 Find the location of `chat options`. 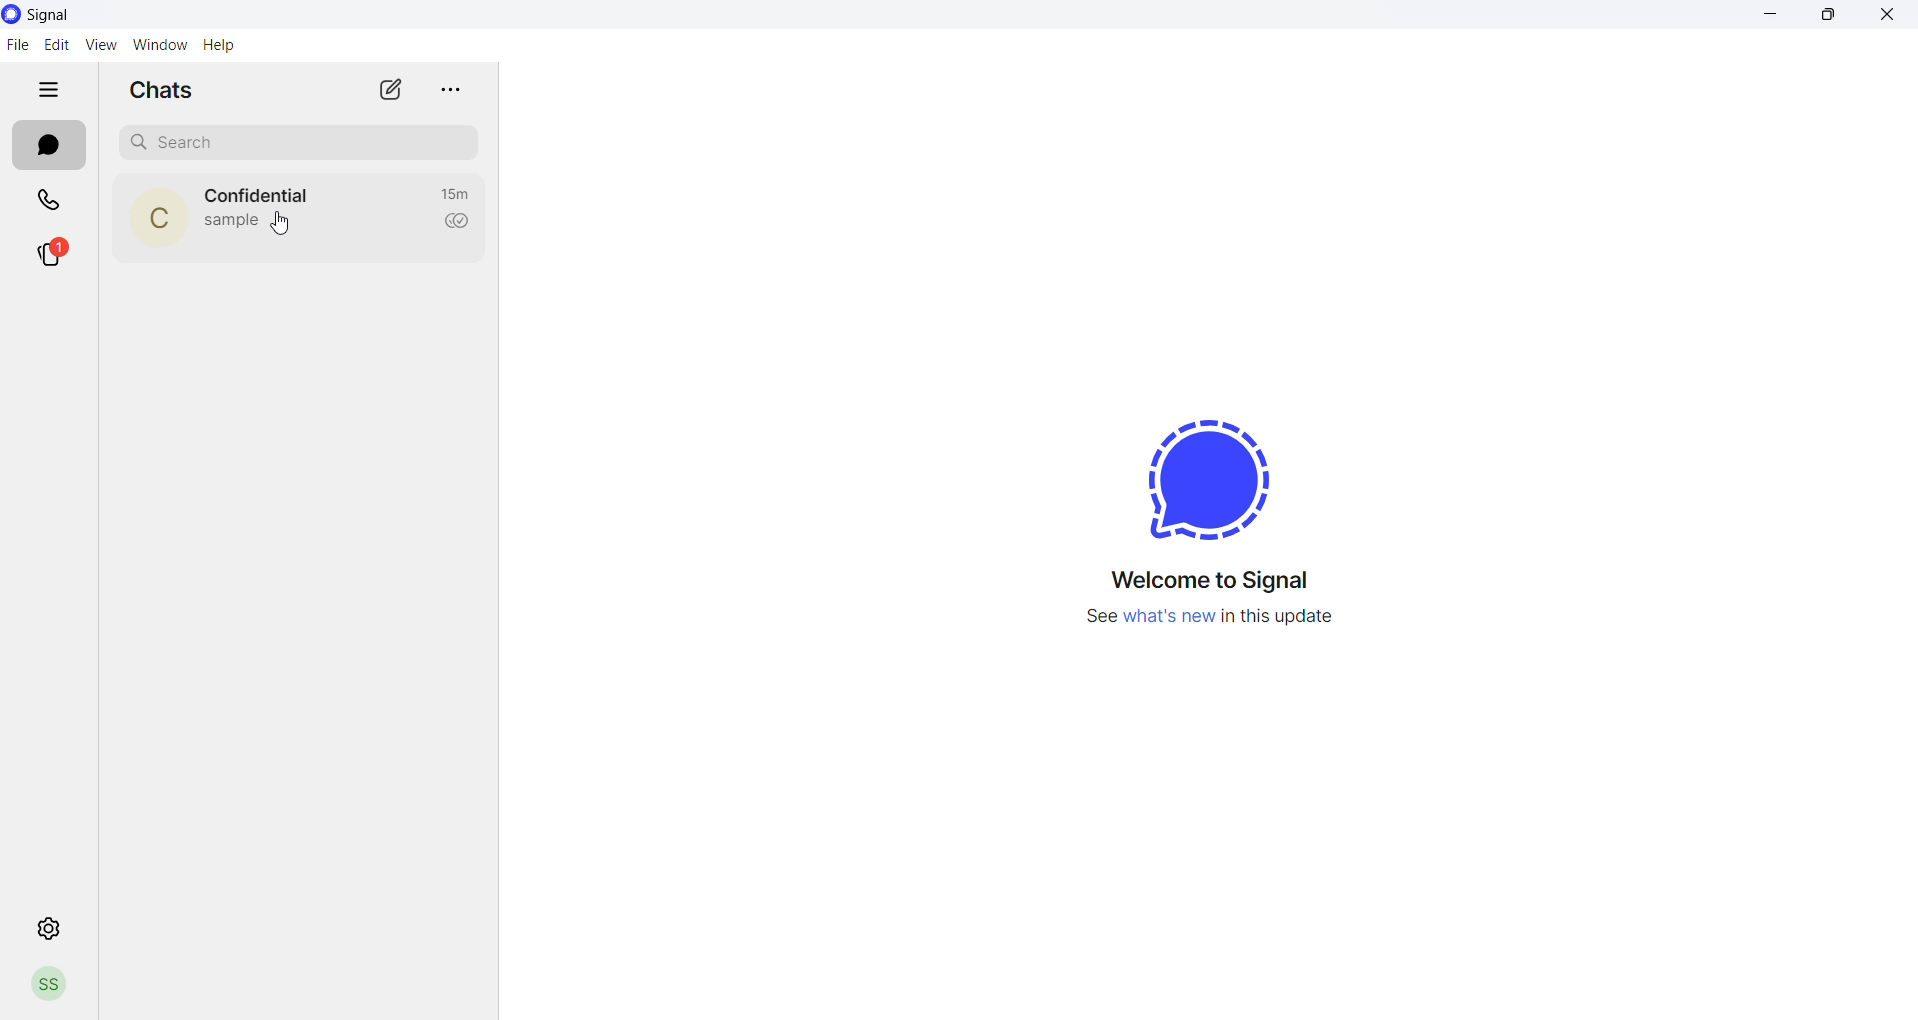

chat options is located at coordinates (445, 90).